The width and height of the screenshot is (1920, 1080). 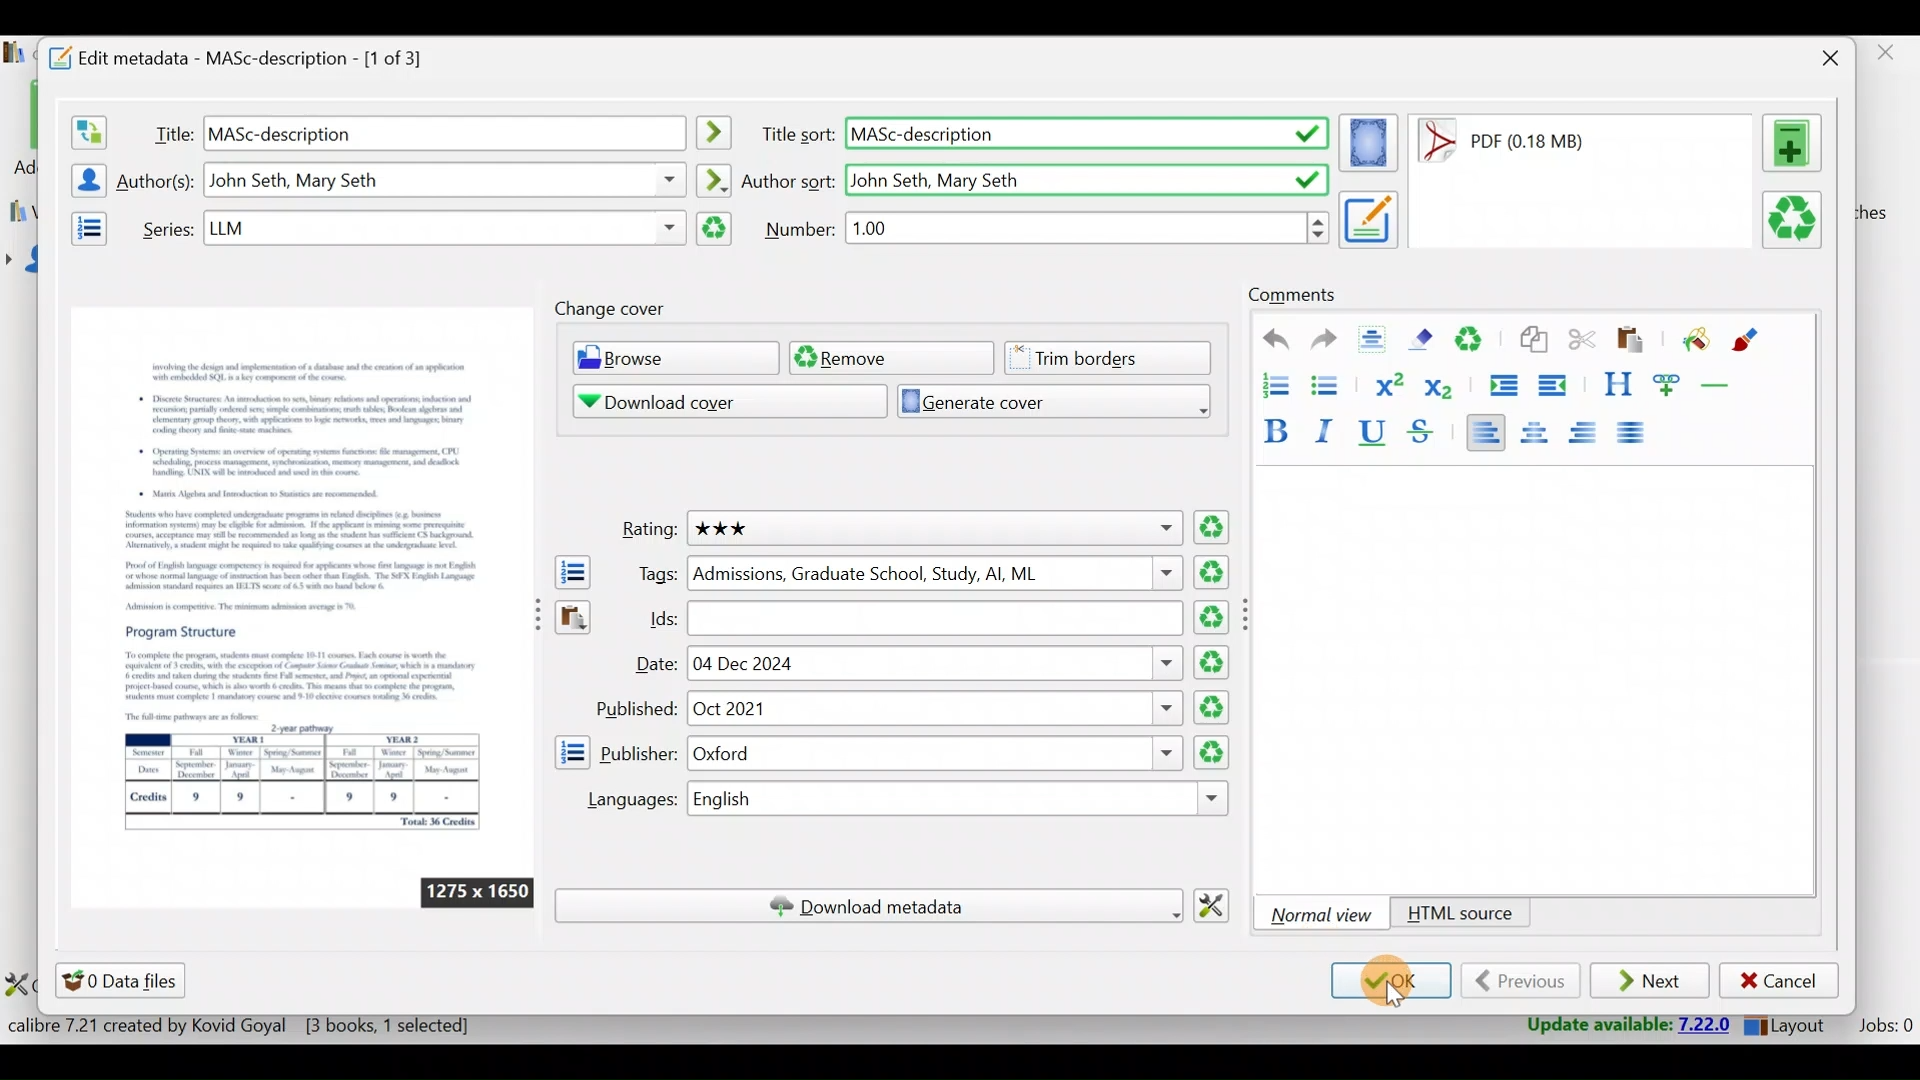 What do you see at coordinates (1213, 529) in the screenshot?
I see `Clear rating` at bounding box center [1213, 529].